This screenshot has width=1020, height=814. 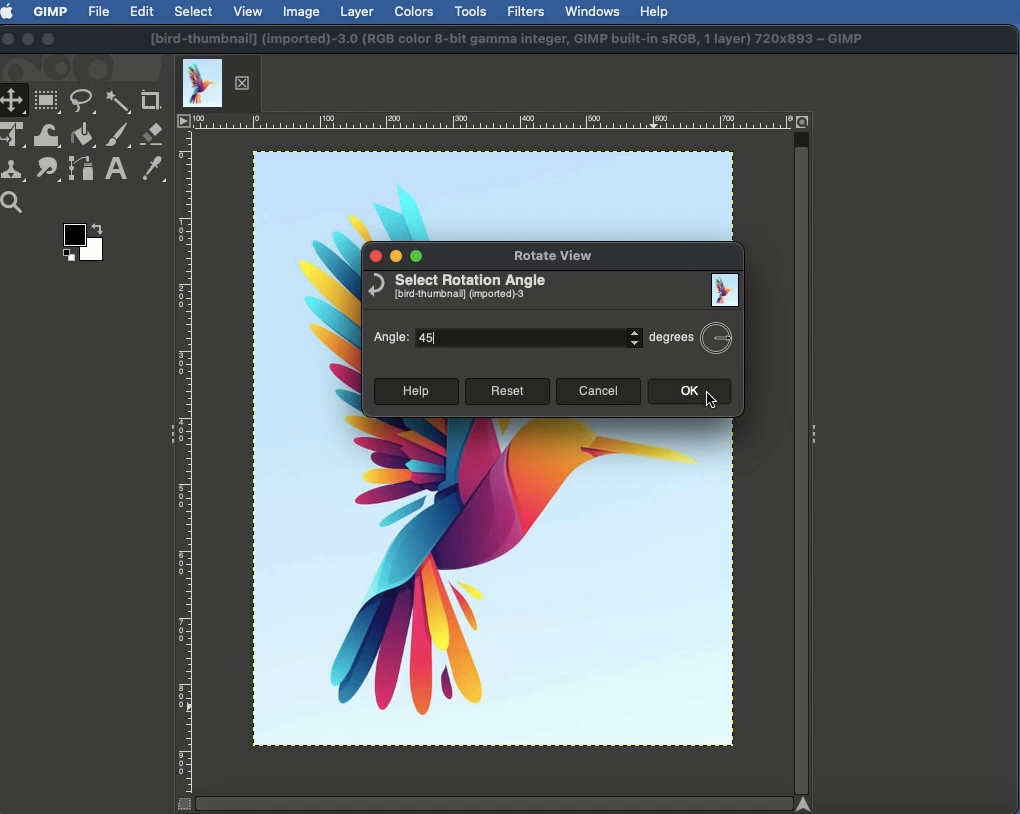 What do you see at coordinates (302, 11) in the screenshot?
I see `Image` at bounding box center [302, 11].